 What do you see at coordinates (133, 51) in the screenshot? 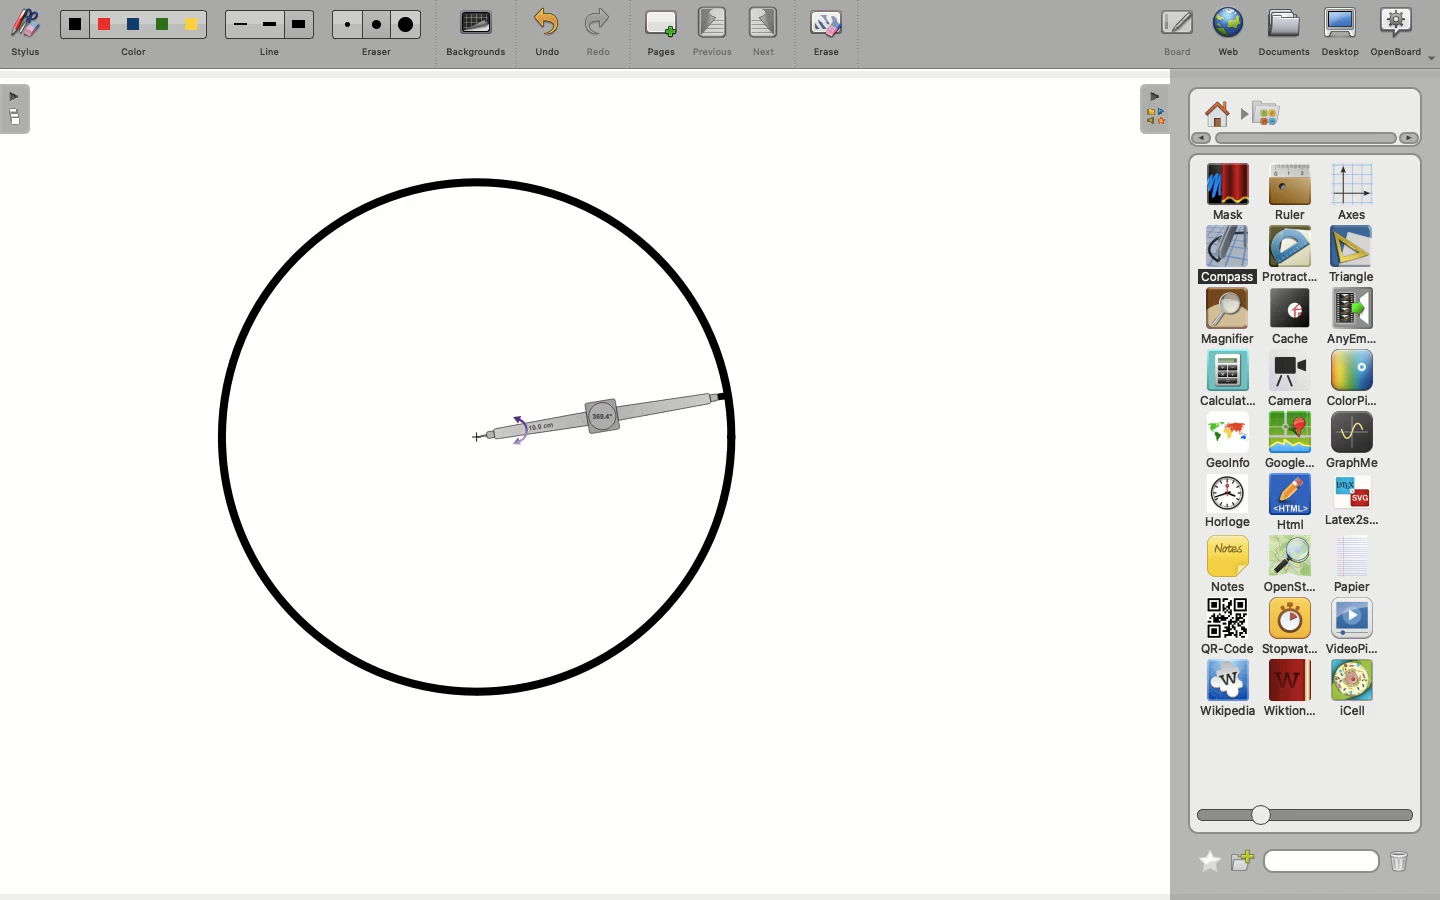
I see `color` at bounding box center [133, 51].